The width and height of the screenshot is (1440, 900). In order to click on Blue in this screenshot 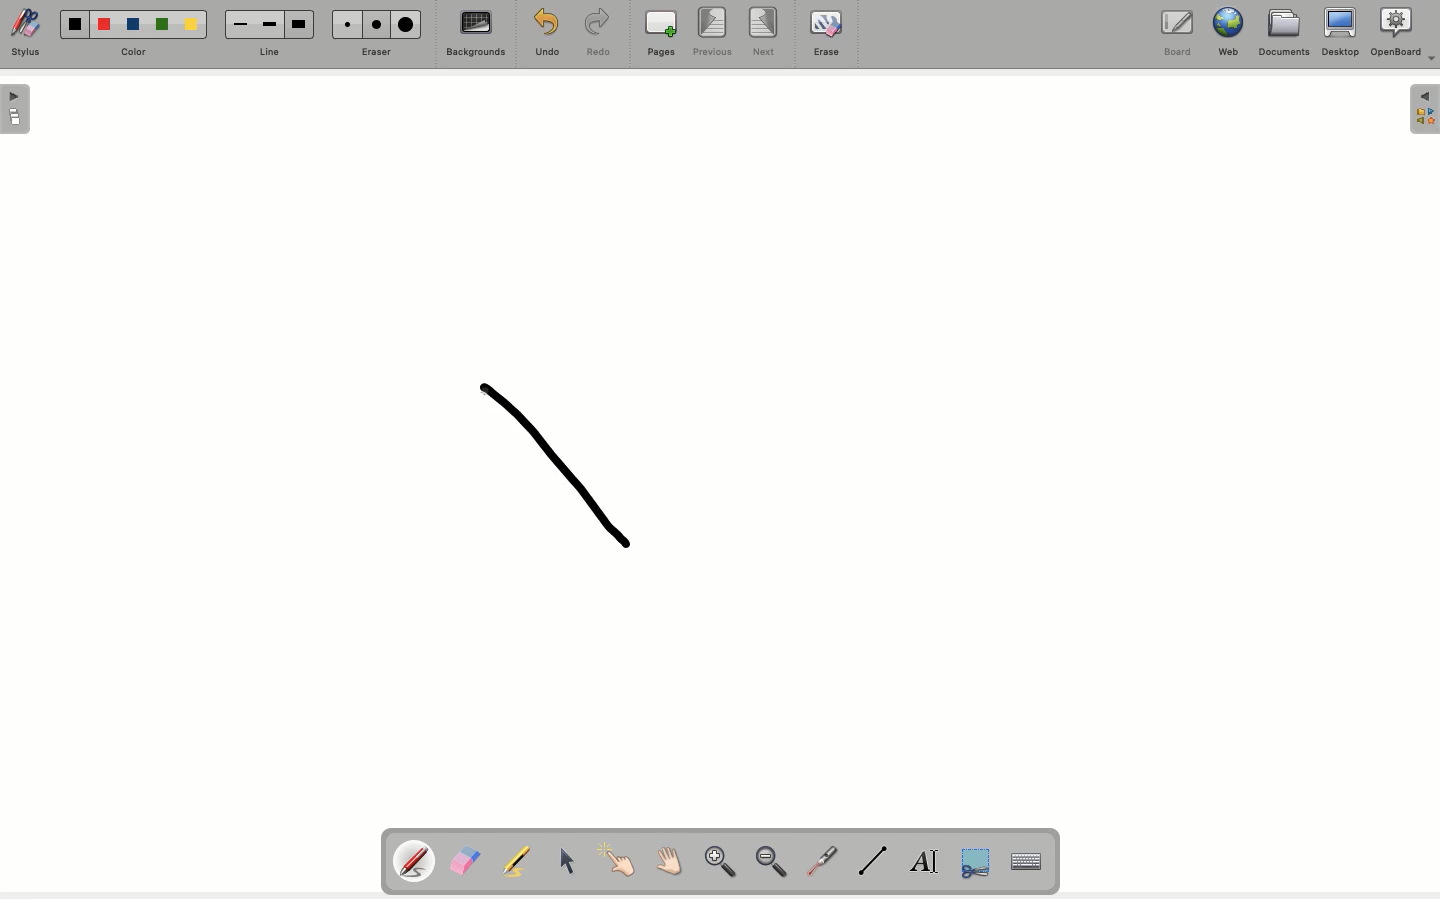, I will do `click(133, 21)`.